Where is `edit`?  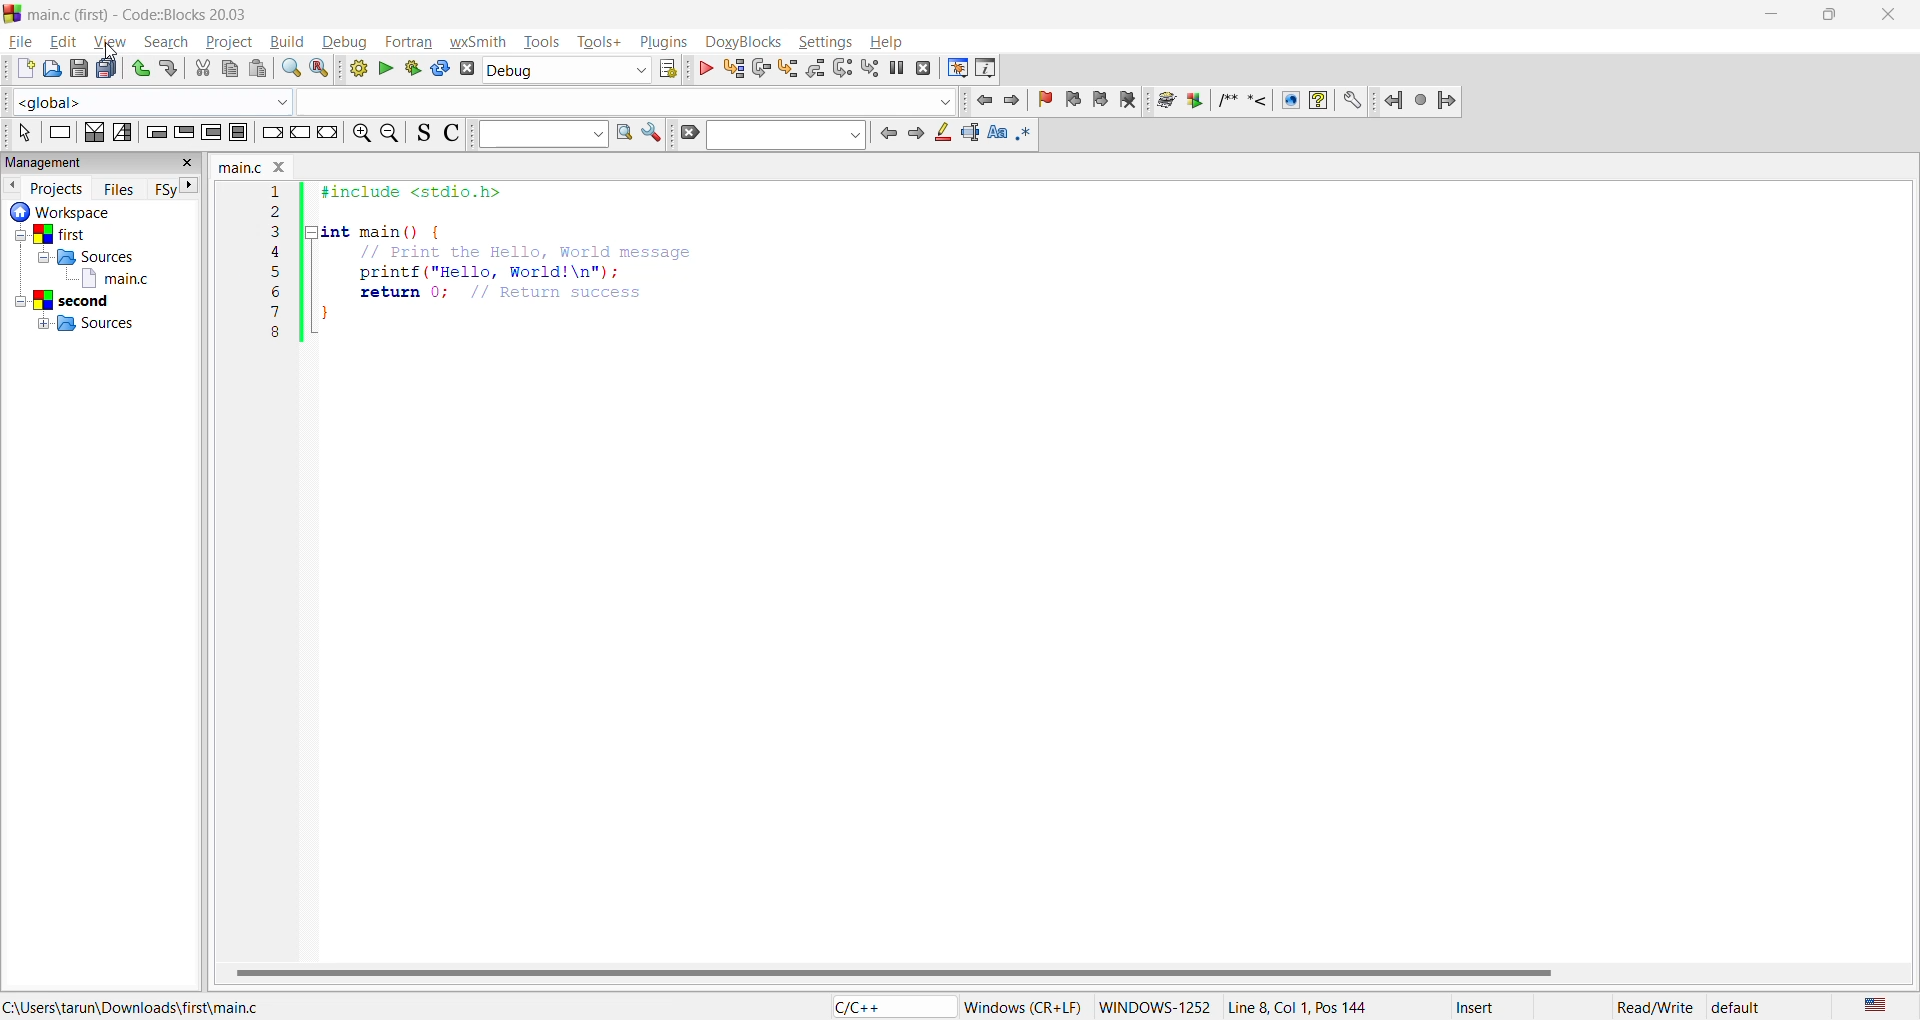 edit is located at coordinates (64, 42).